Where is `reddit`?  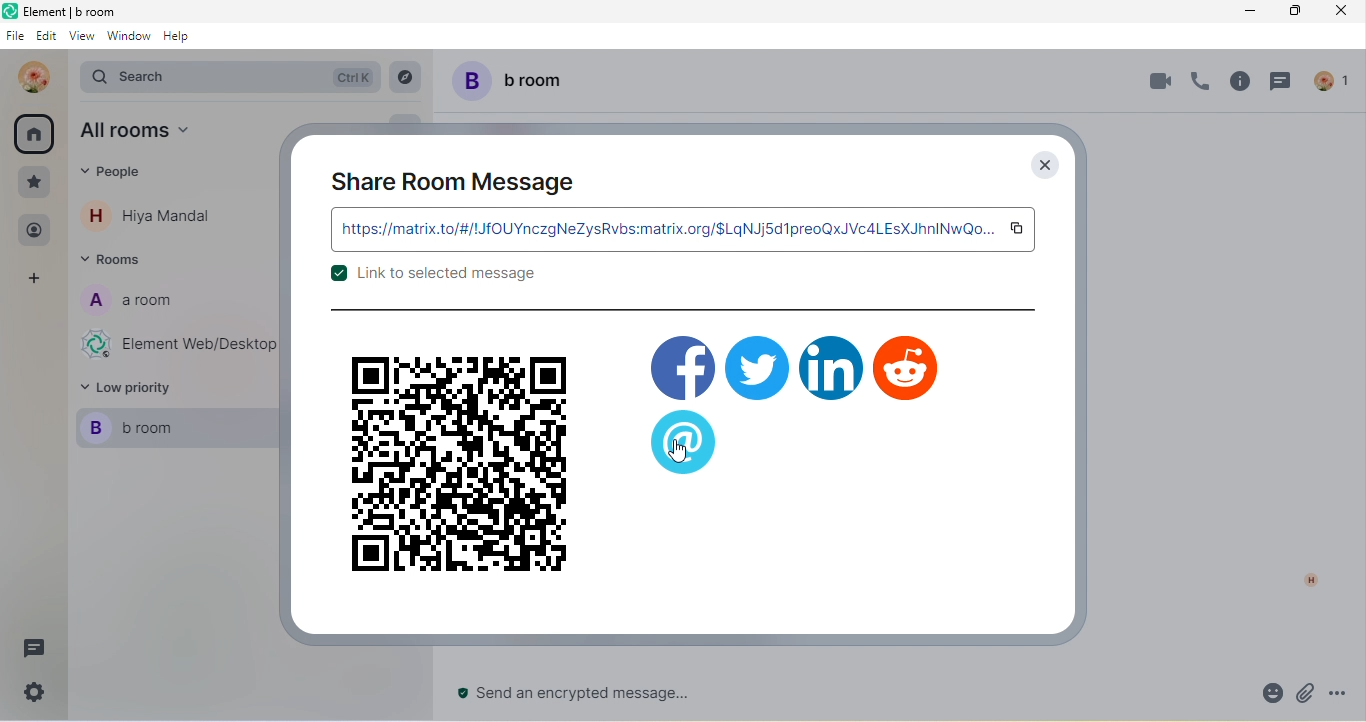
reddit is located at coordinates (907, 367).